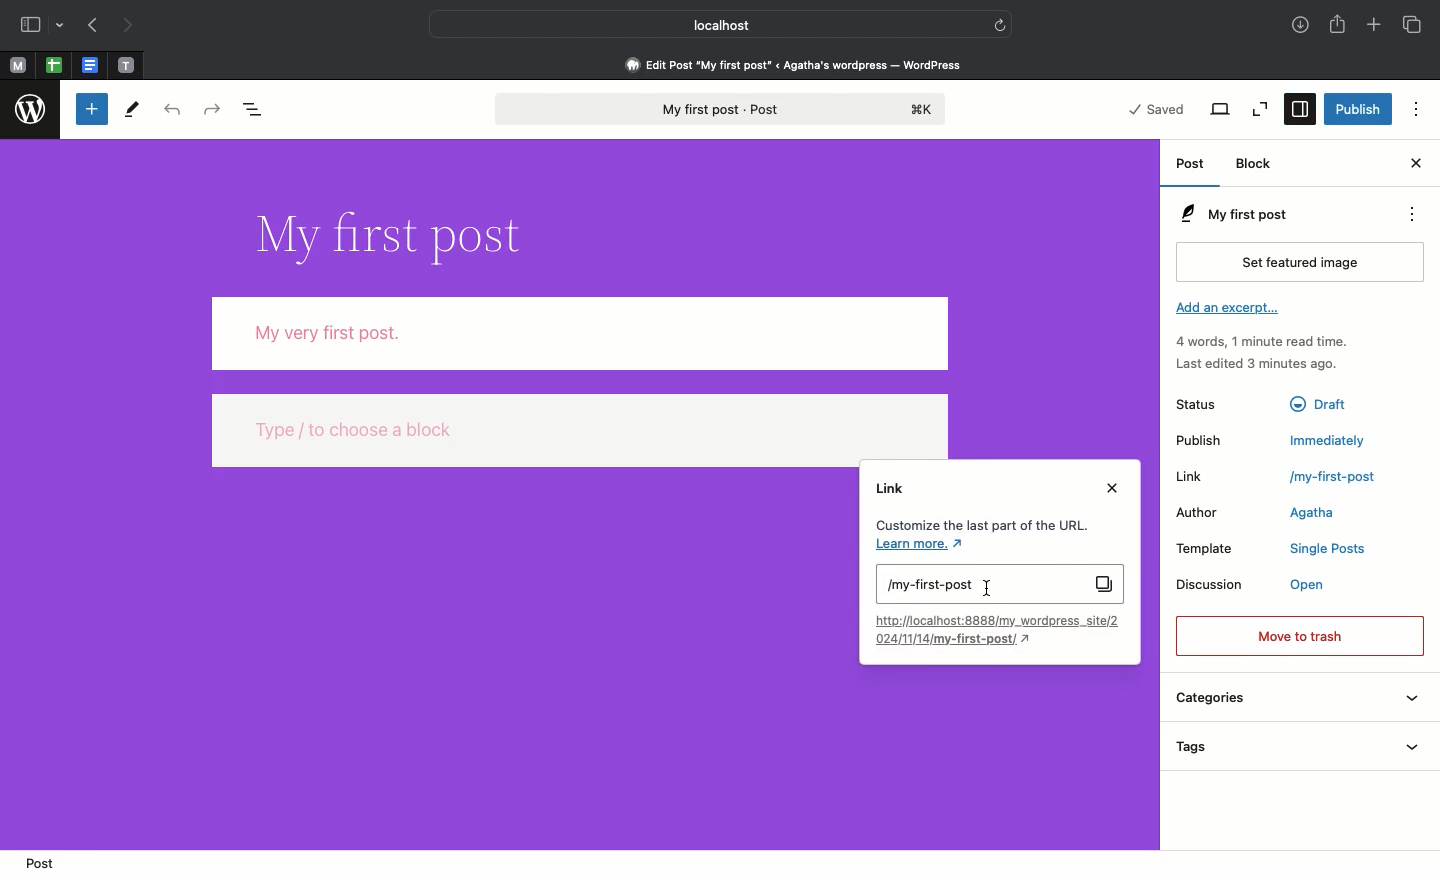 The height and width of the screenshot is (874, 1440). I want to click on Block, so click(1261, 165).